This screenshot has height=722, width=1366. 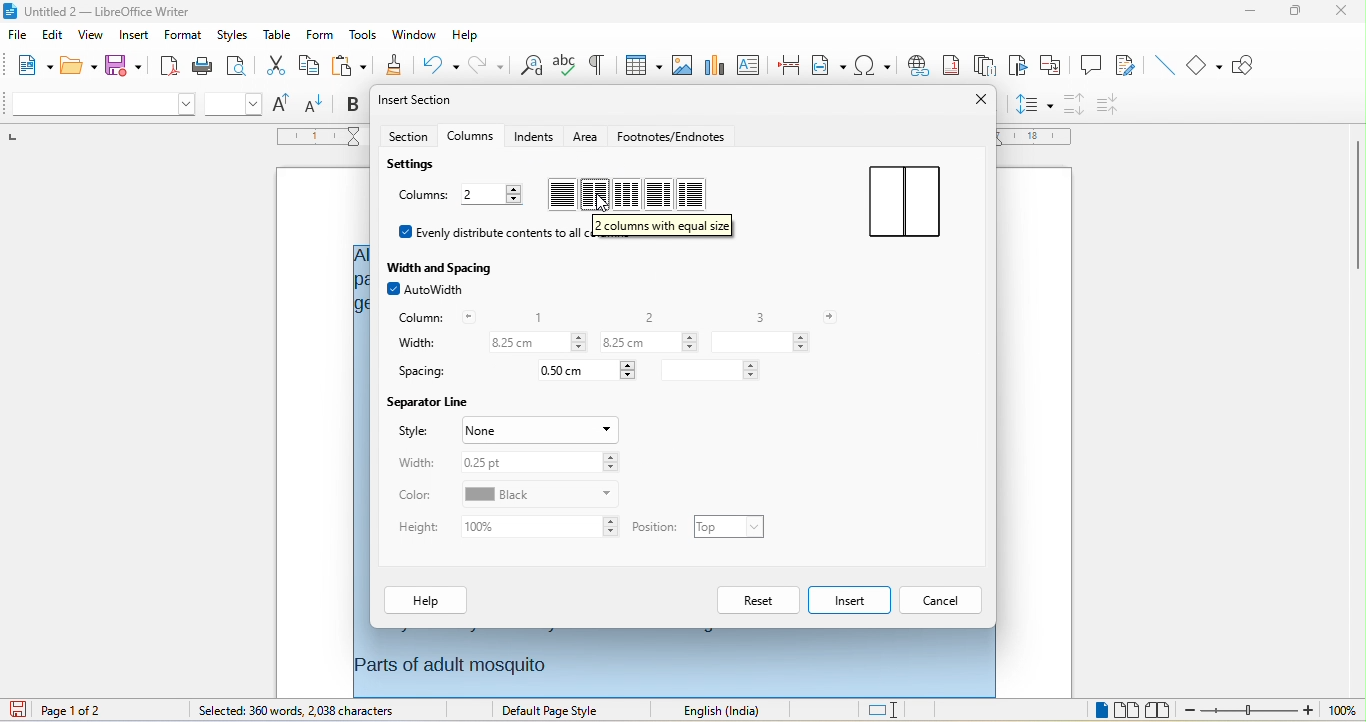 I want to click on indents, so click(x=536, y=137).